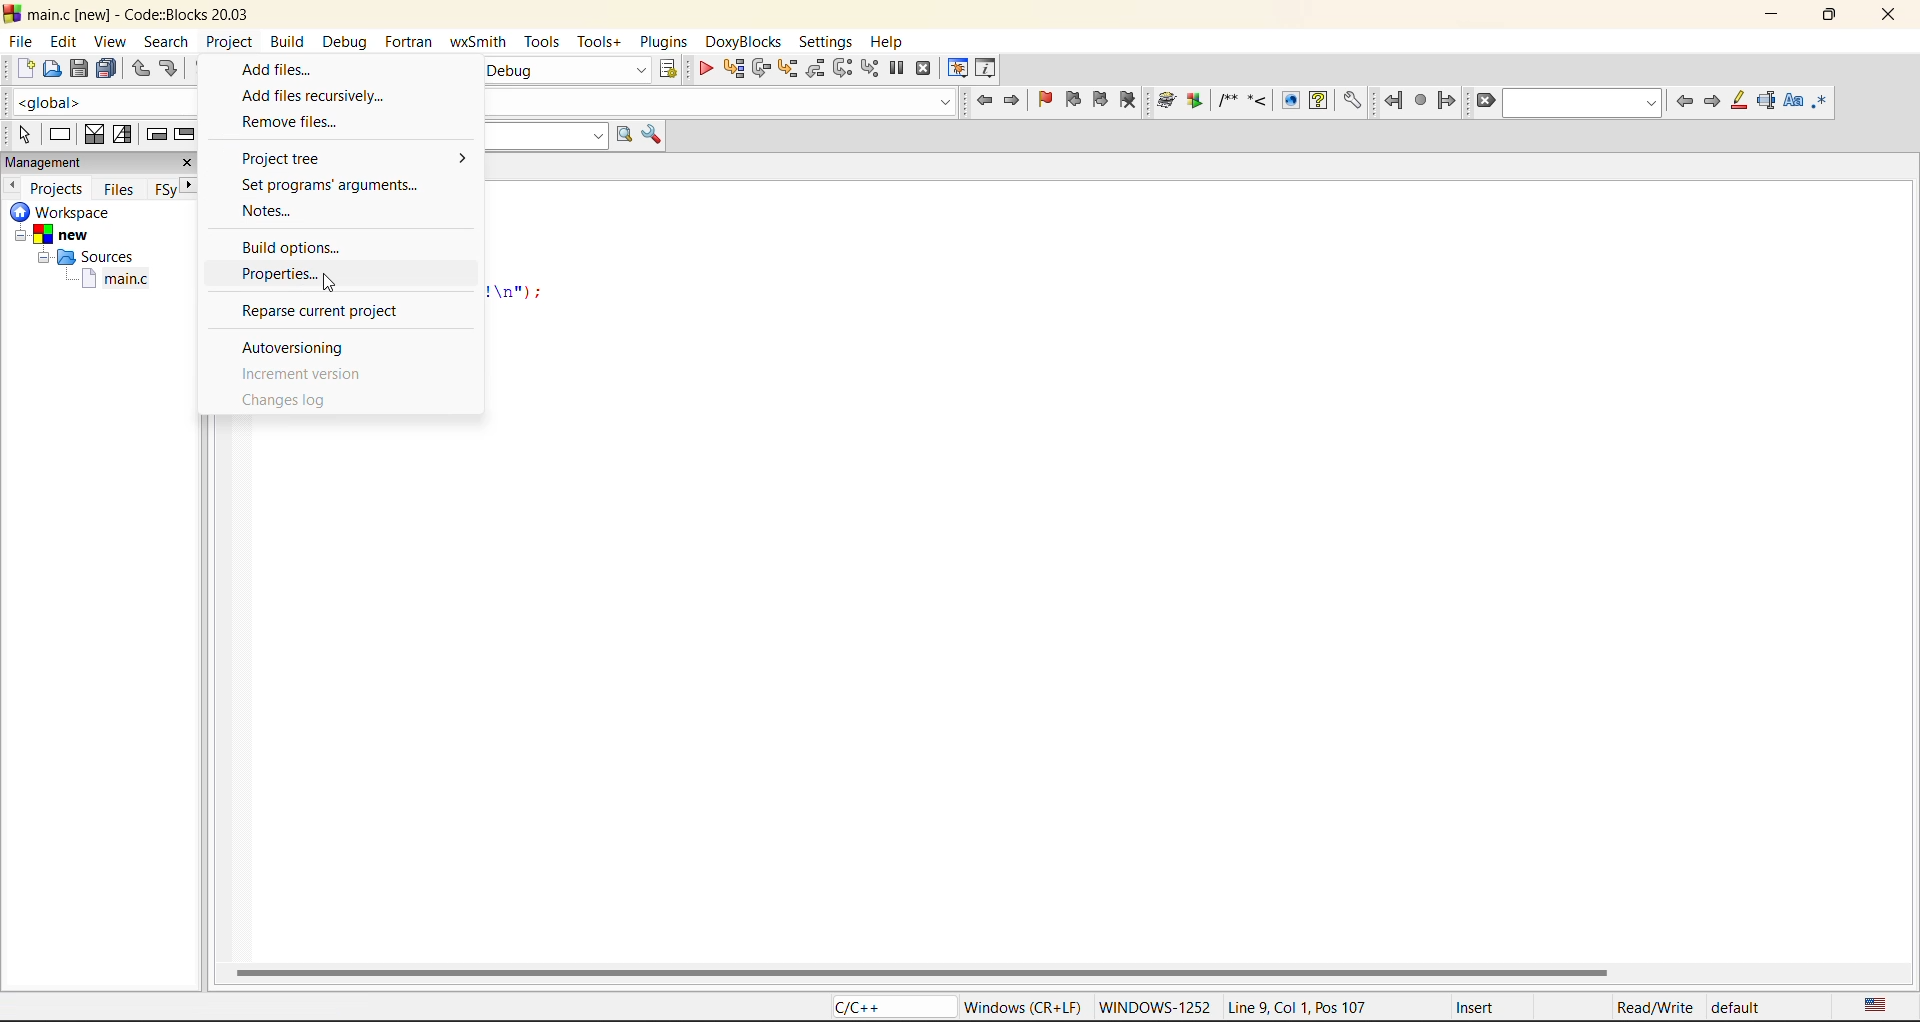  I want to click on view, so click(108, 42).